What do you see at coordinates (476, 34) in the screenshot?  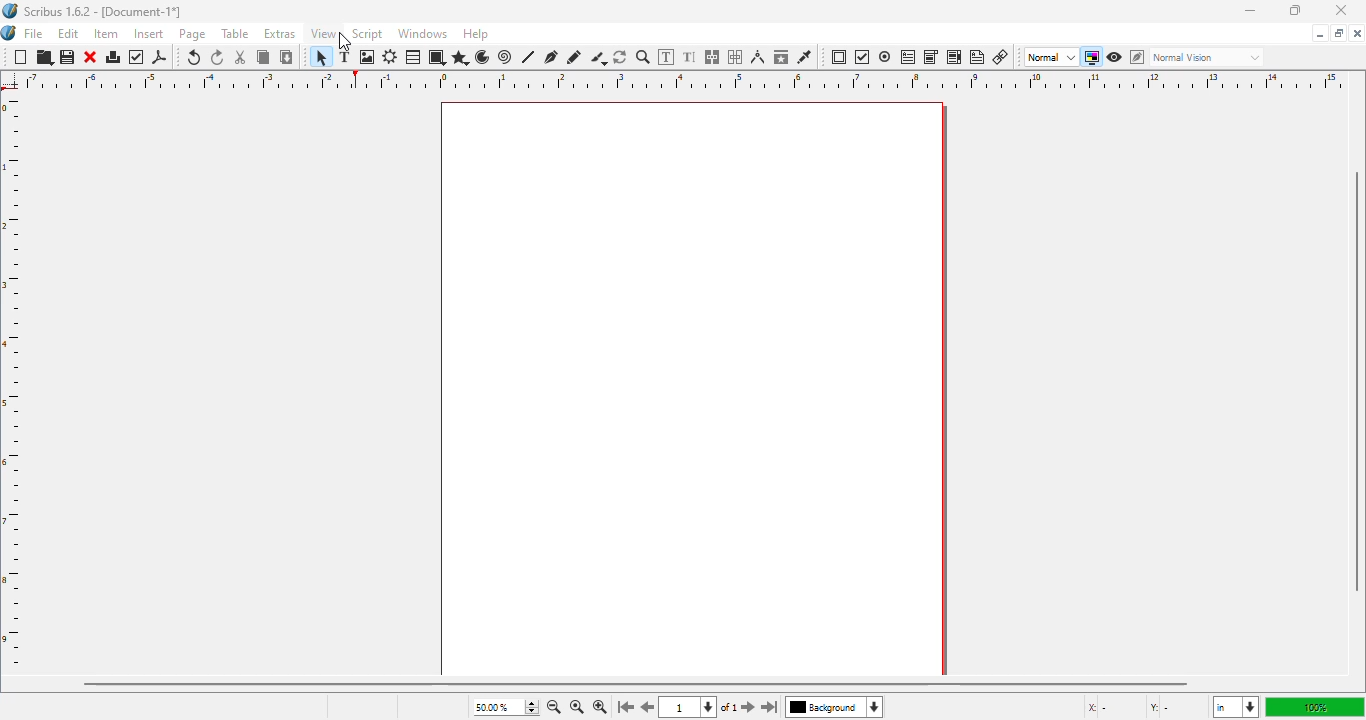 I see `help` at bounding box center [476, 34].